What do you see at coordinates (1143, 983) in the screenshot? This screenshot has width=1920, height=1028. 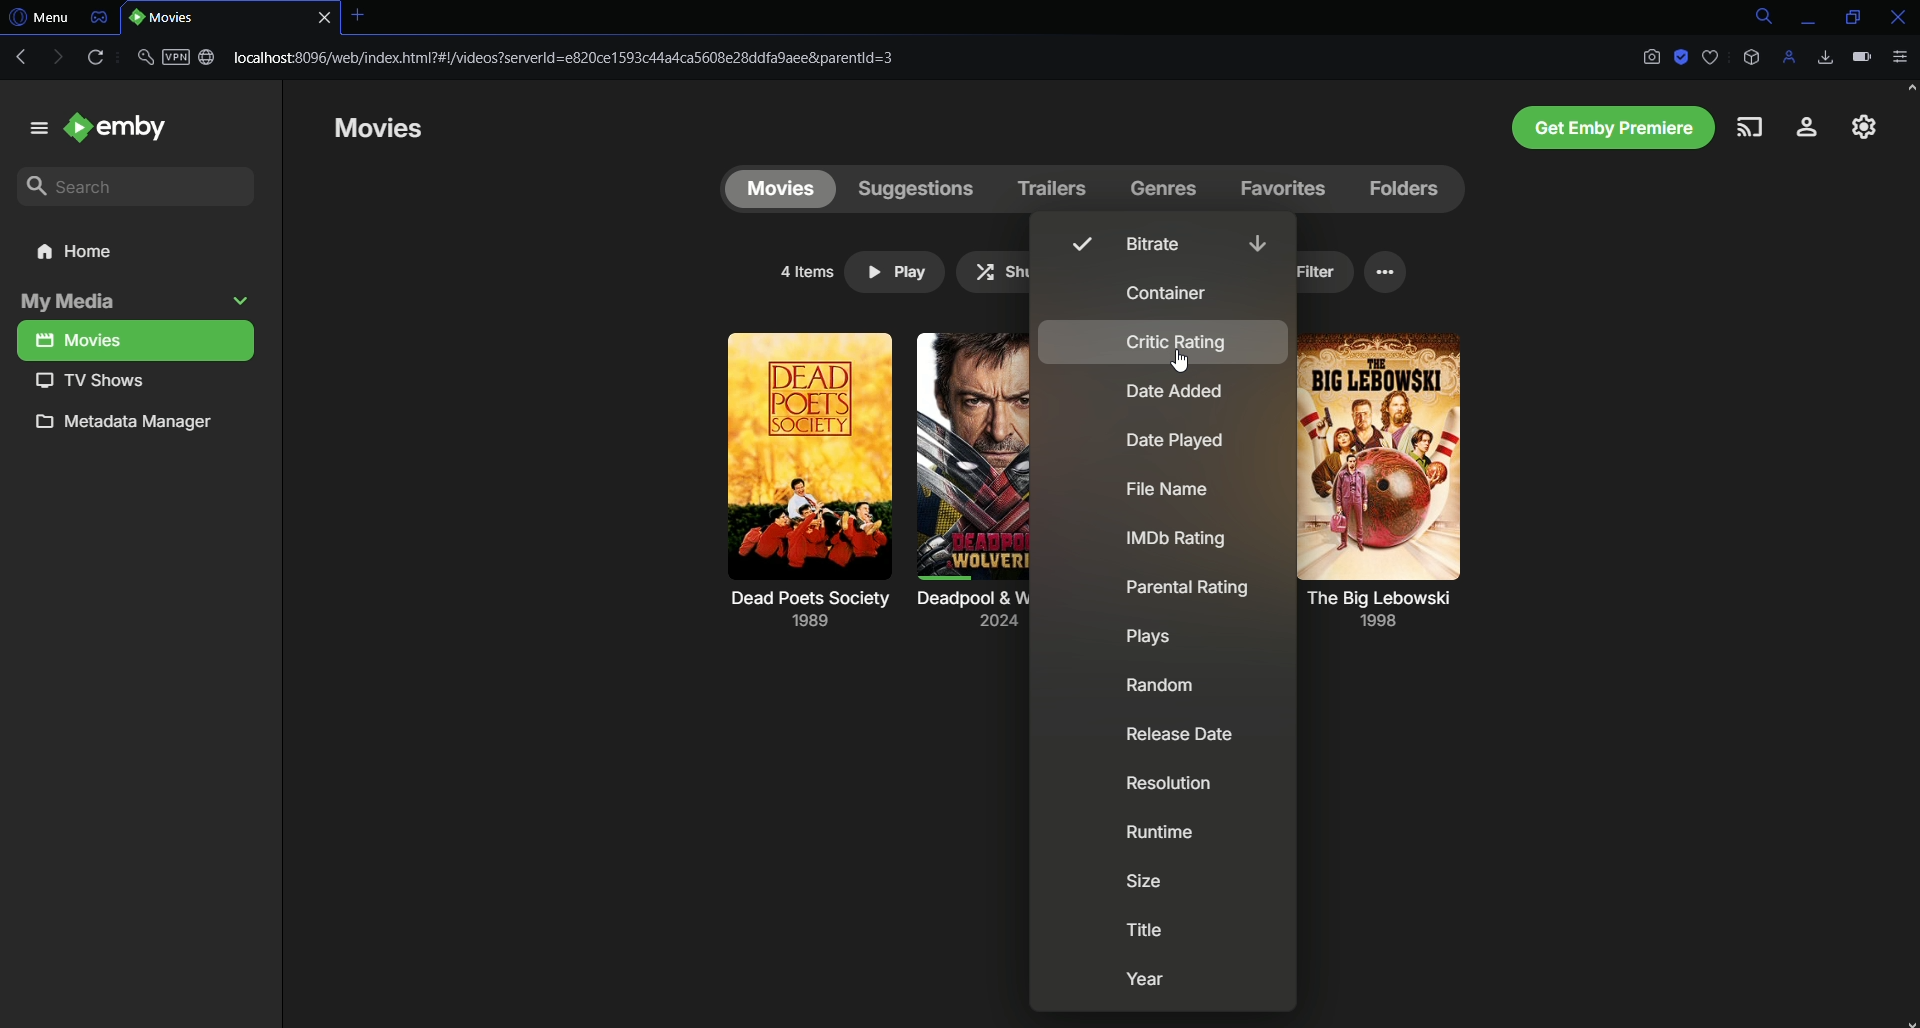 I see `Year` at bounding box center [1143, 983].